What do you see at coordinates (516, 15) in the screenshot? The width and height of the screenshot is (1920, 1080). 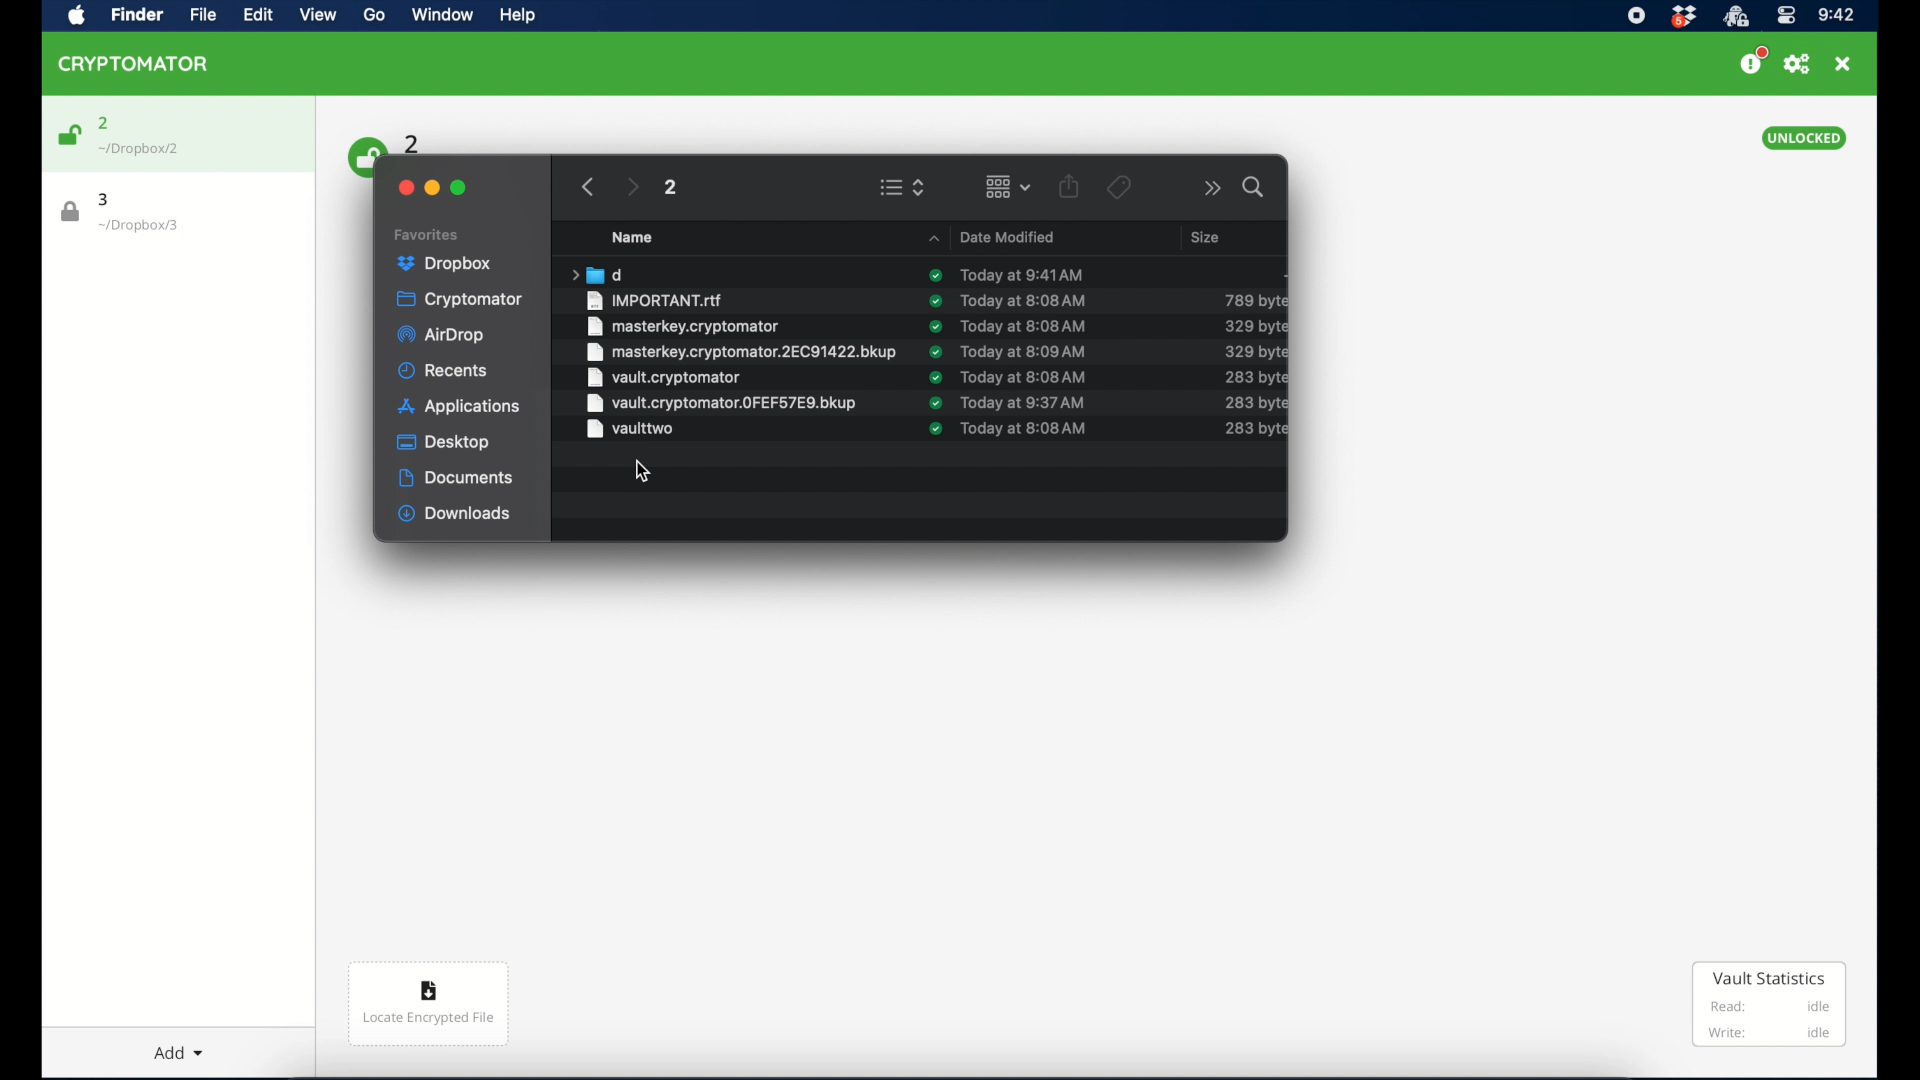 I see `help` at bounding box center [516, 15].